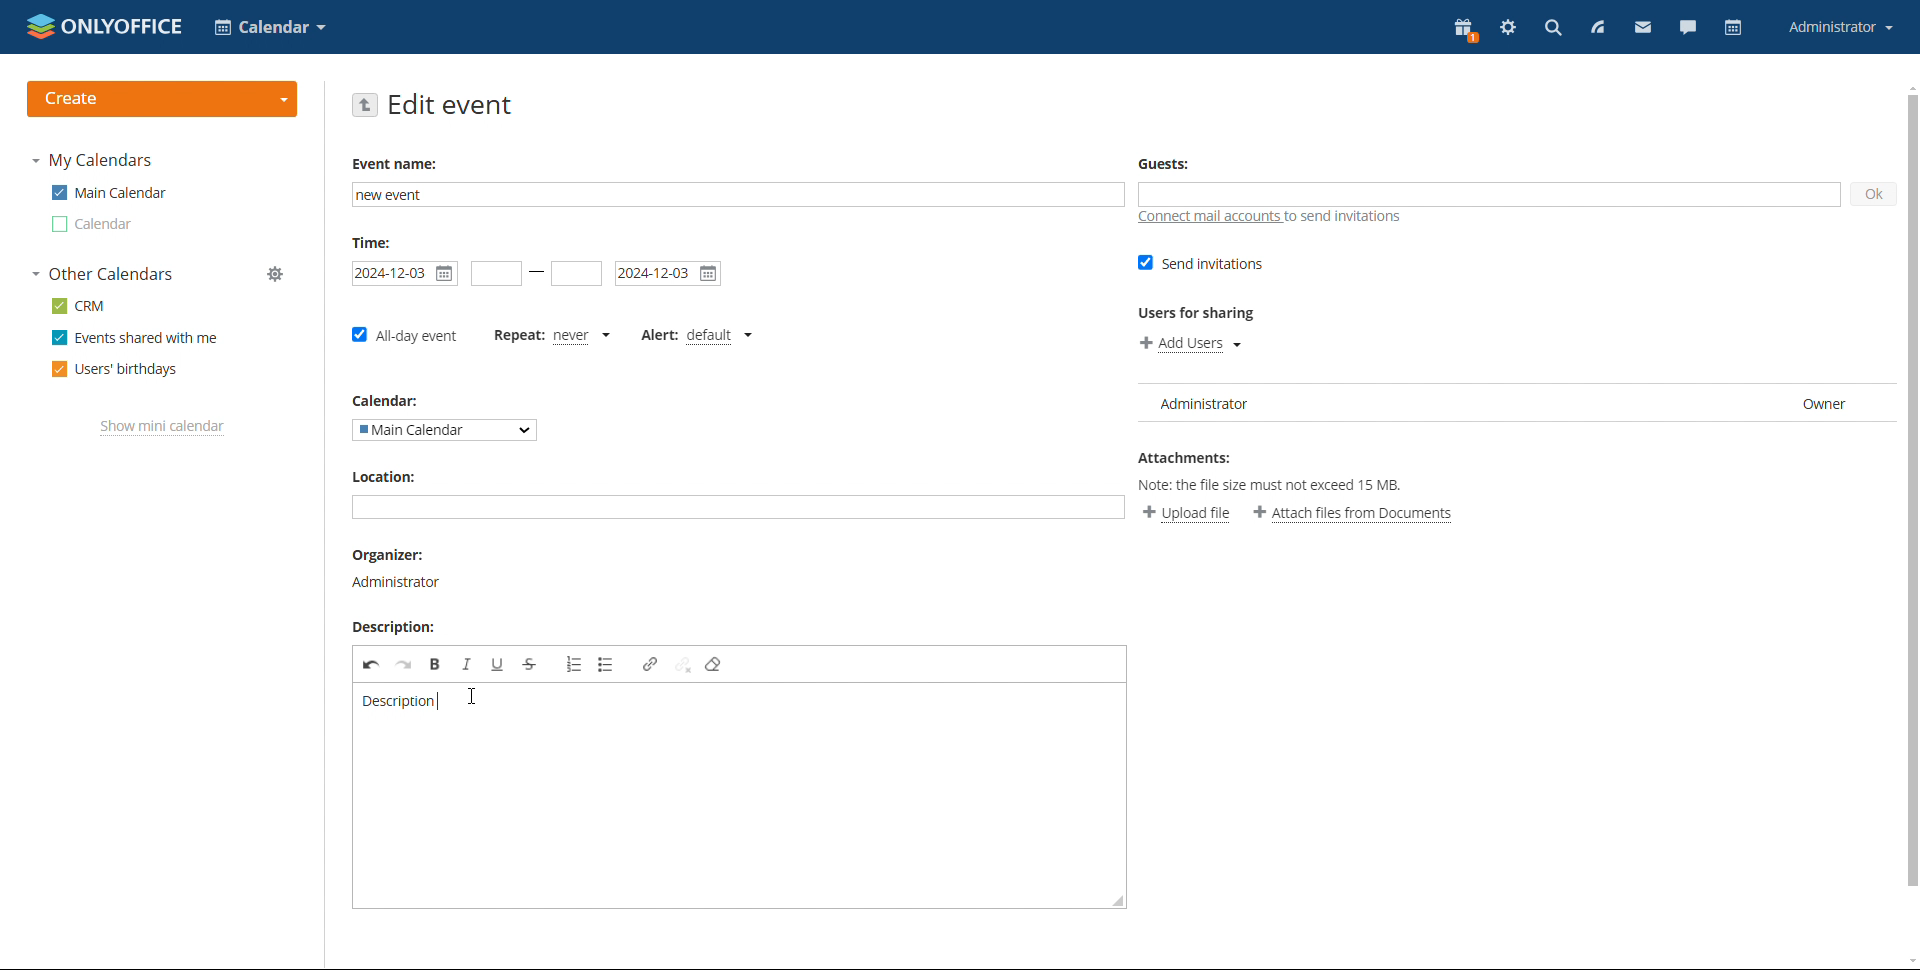 The width and height of the screenshot is (1920, 970). What do you see at coordinates (93, 161) in the screenshot?
I see `my calendars` at bounding box center [93, 161].